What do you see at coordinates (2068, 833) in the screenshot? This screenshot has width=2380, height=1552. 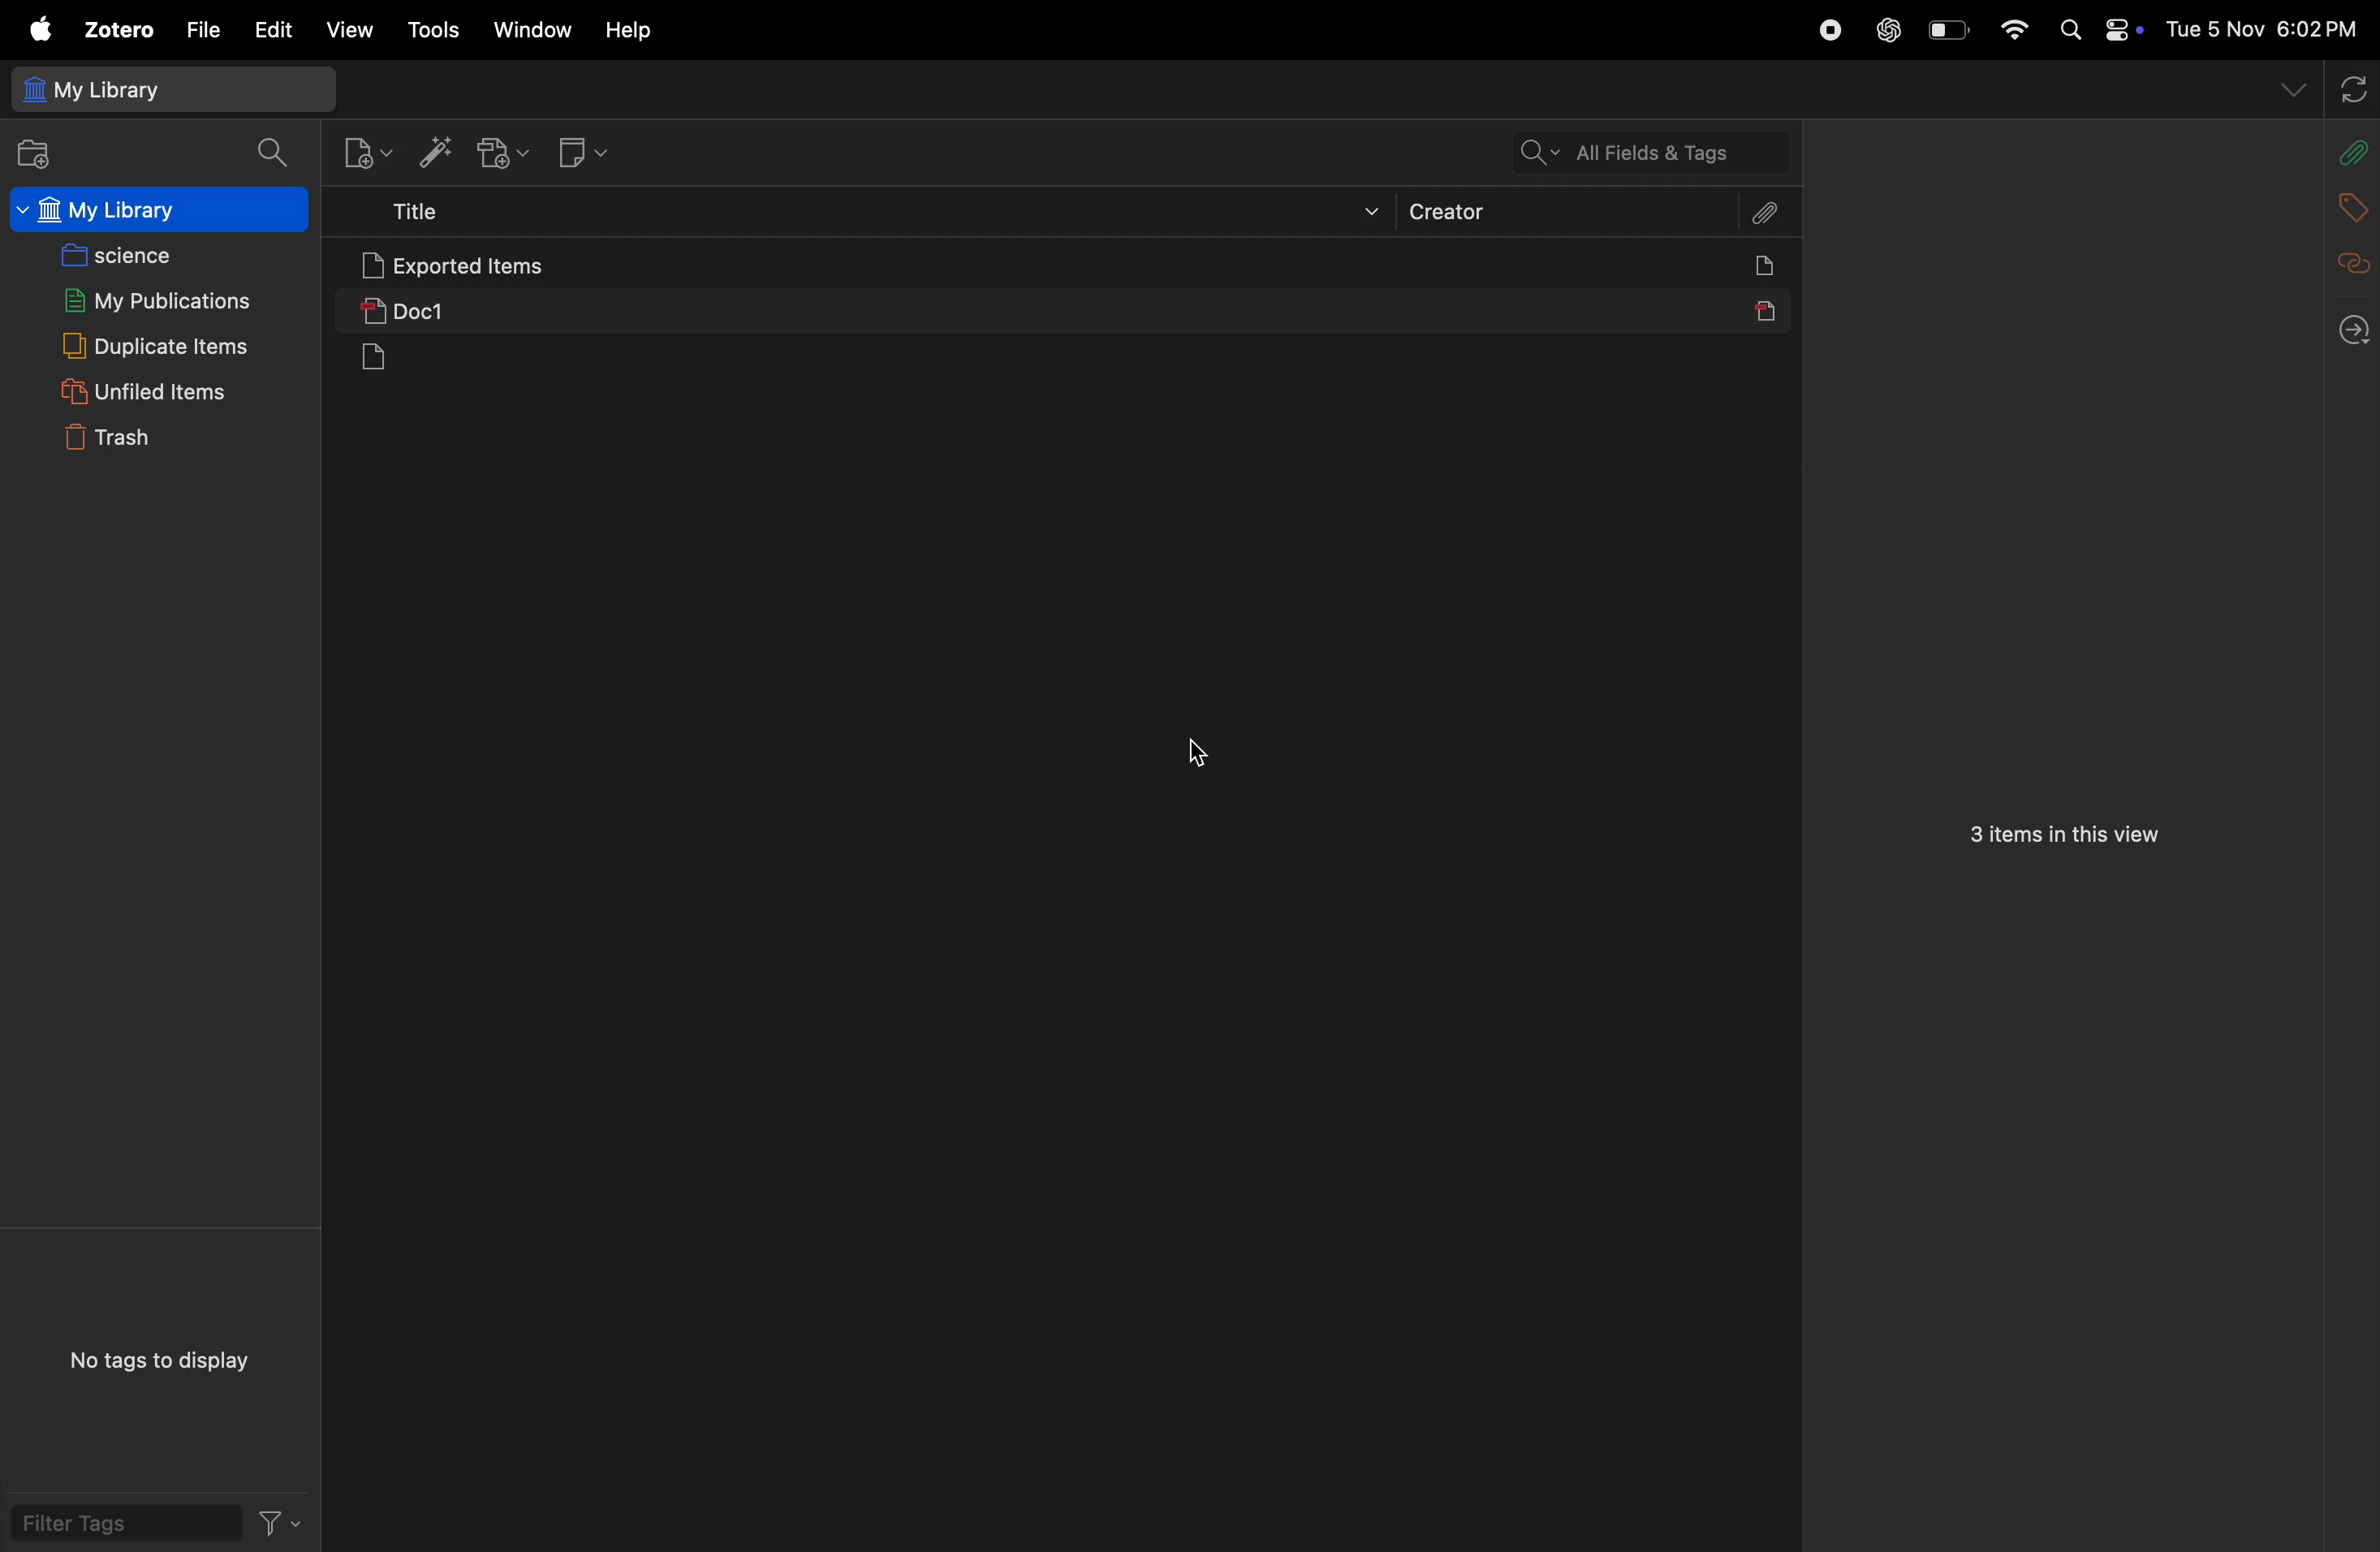 I see `3 items in a view` at bounding box center [2068, 833].